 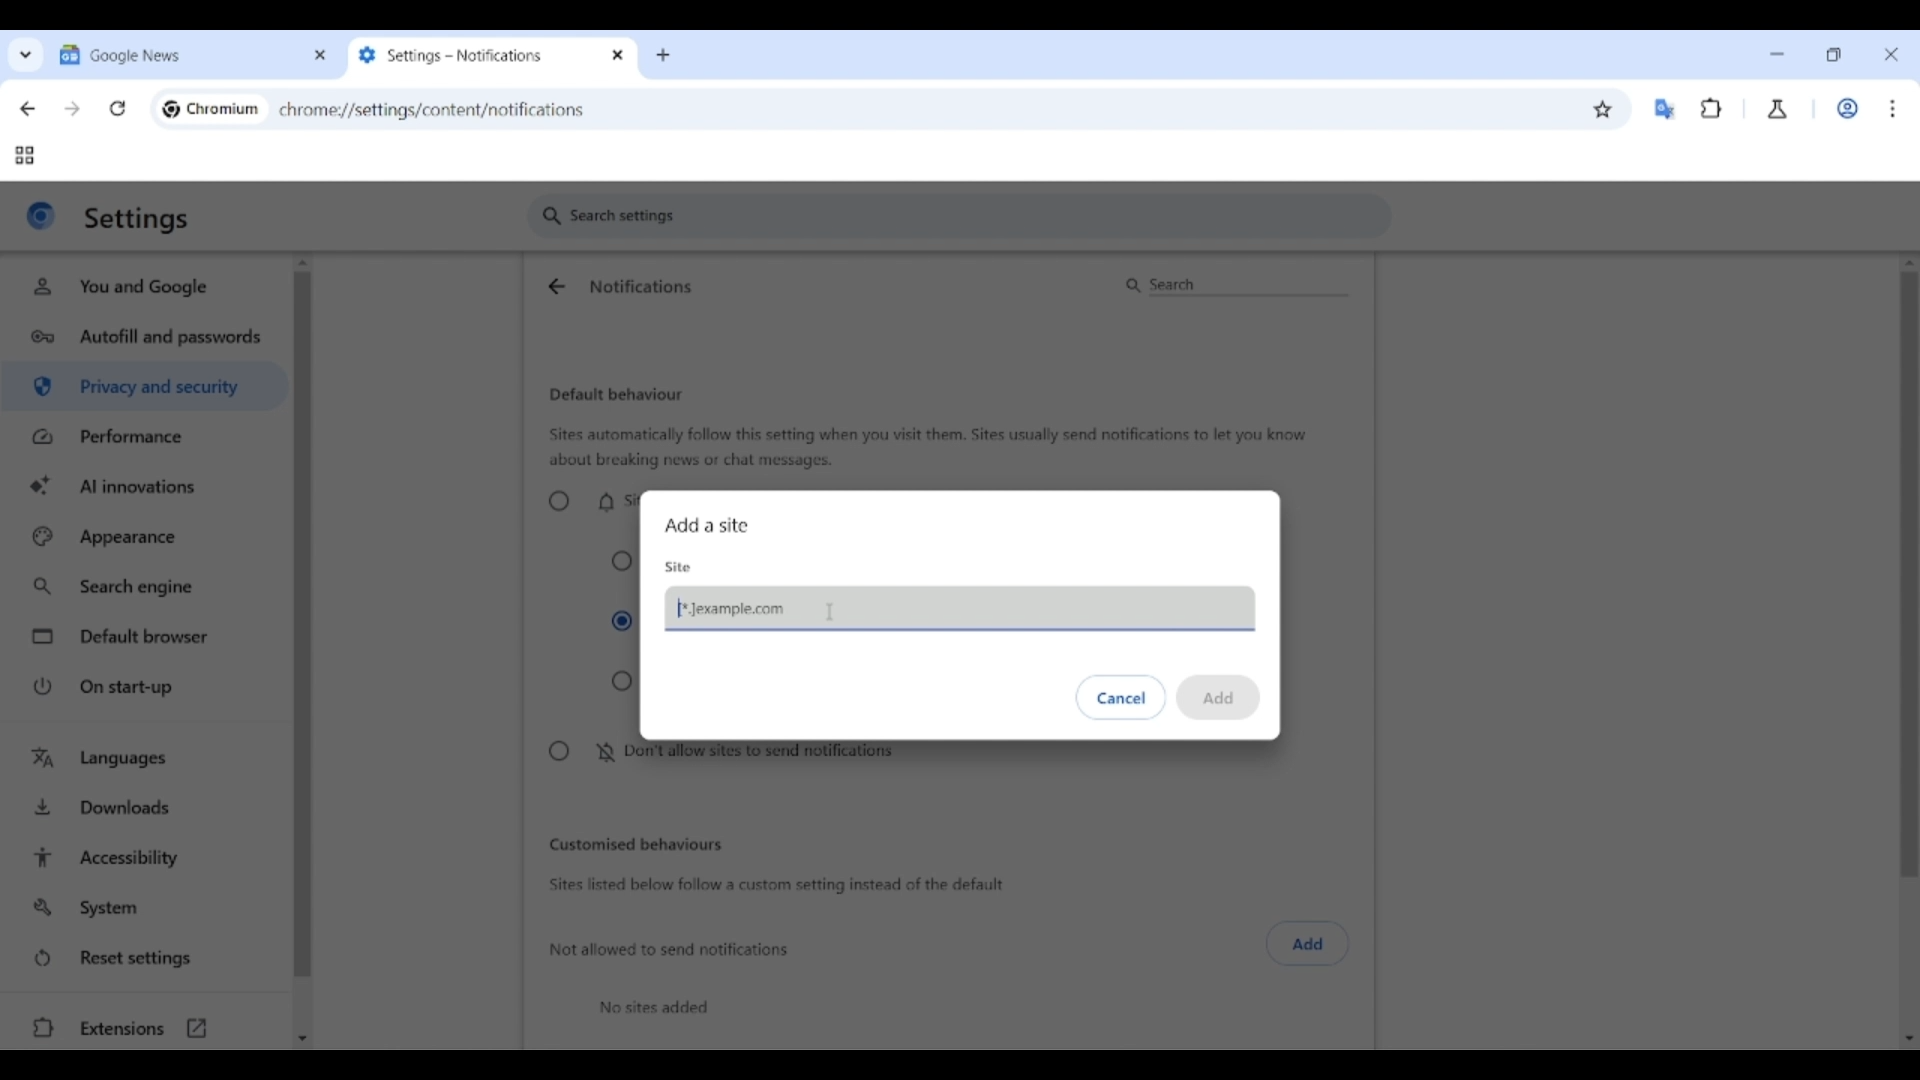 What do you see at coordinates (719, 756) in the screenshot?
I see `Don't allow sites to send notifications` at bounding box center [719, 756].